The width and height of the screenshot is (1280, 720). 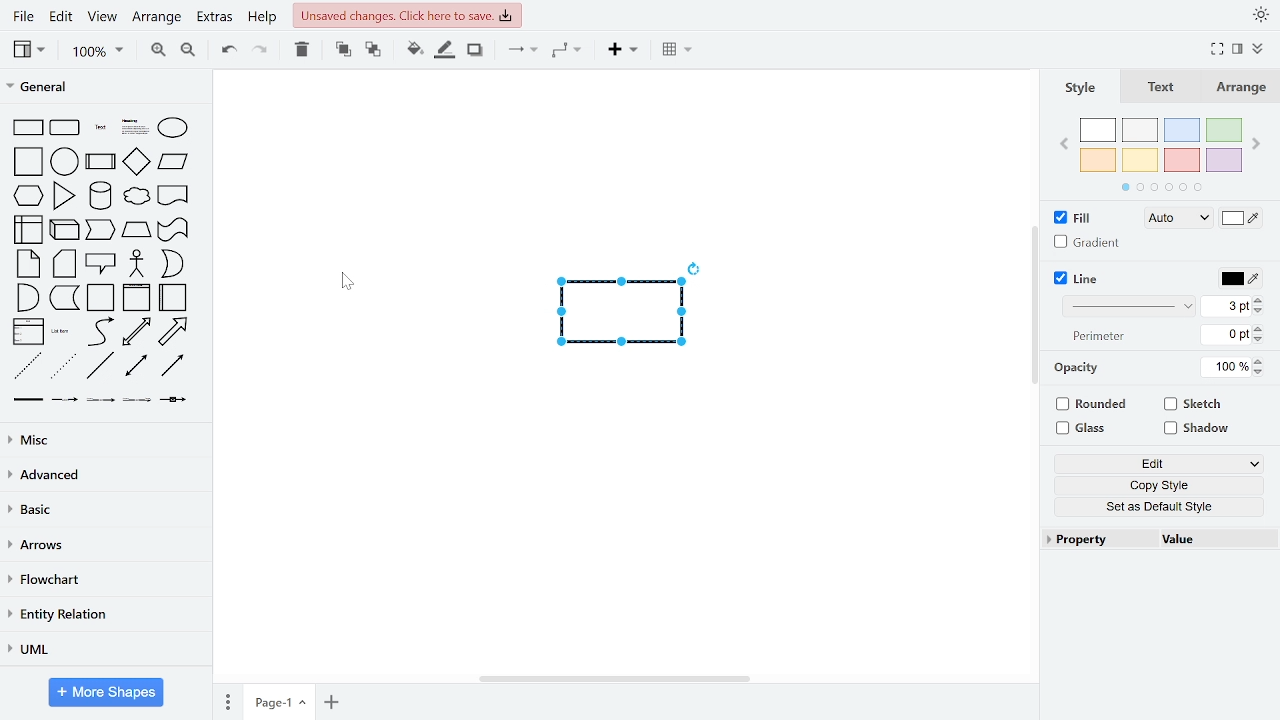 I want to click on connection, so click(x=522, y=52).